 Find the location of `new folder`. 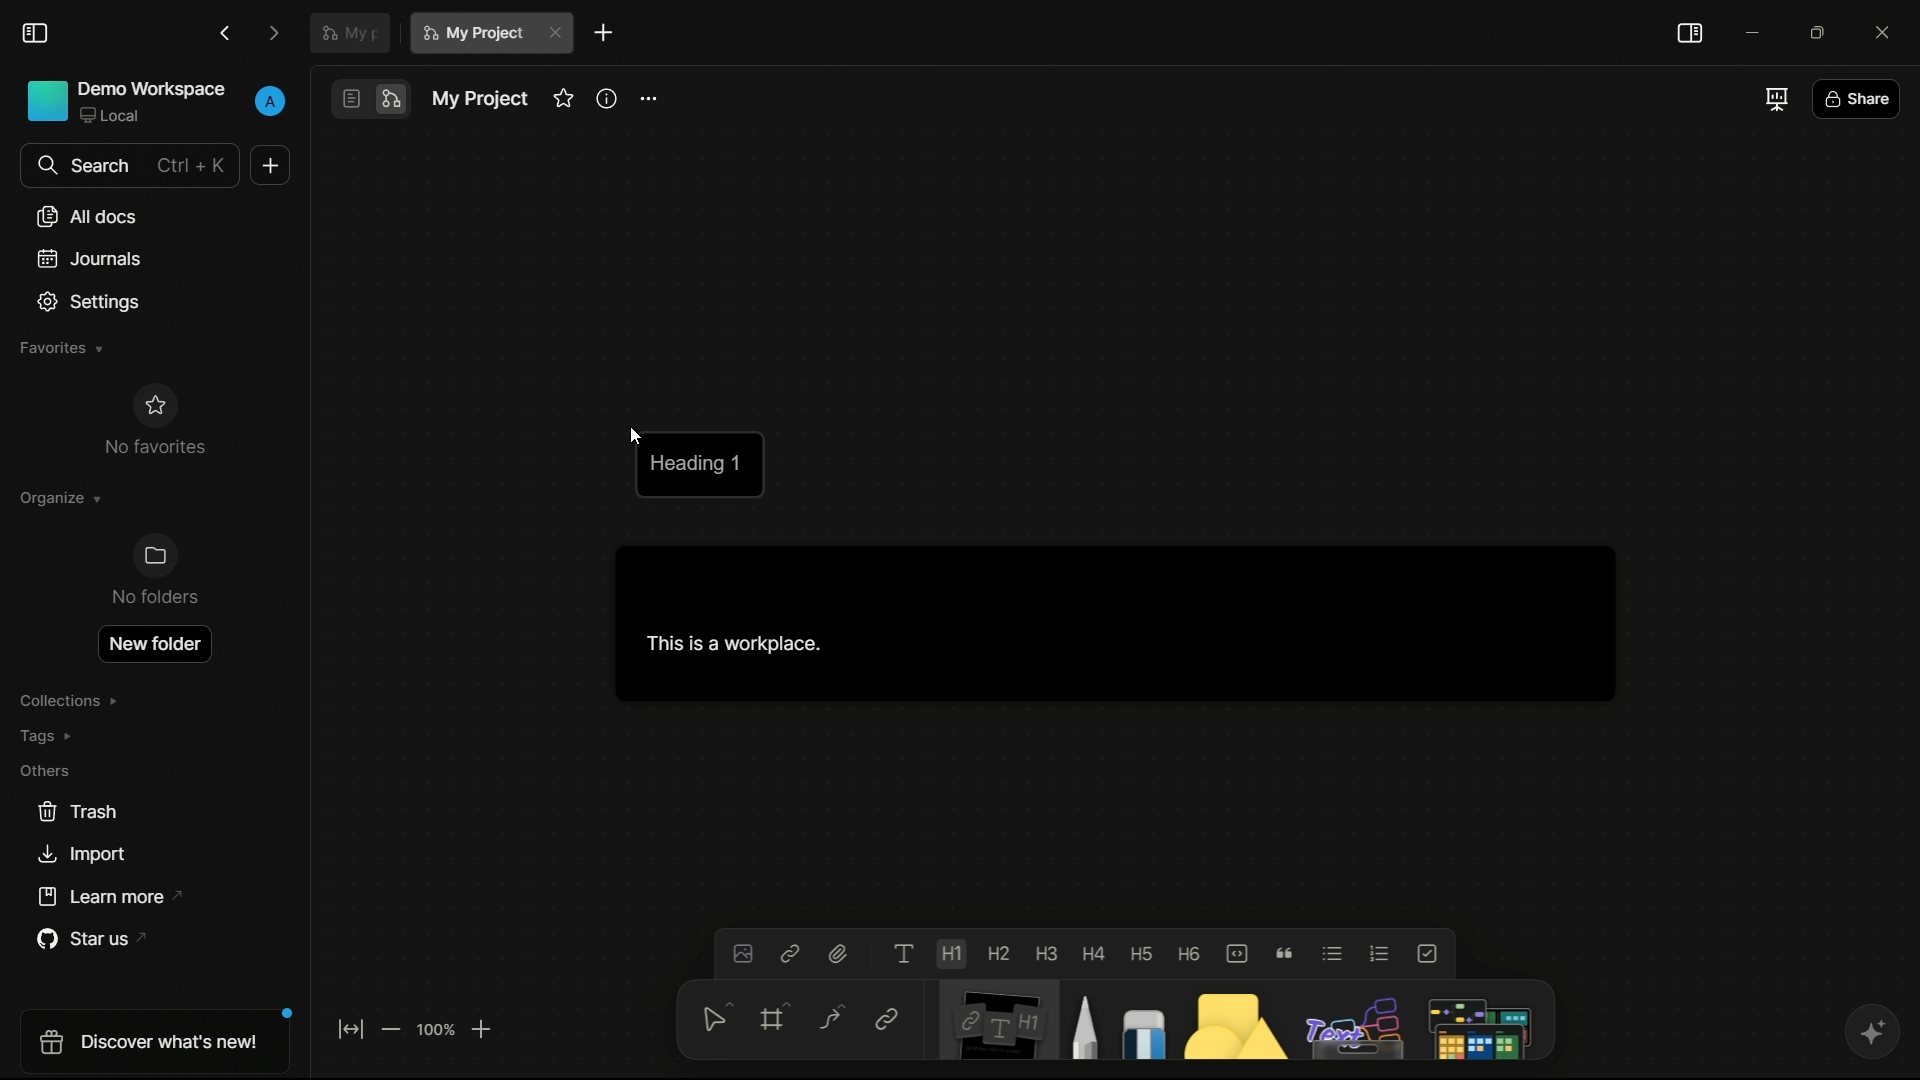

new folder is located at coordinates (154, 640).